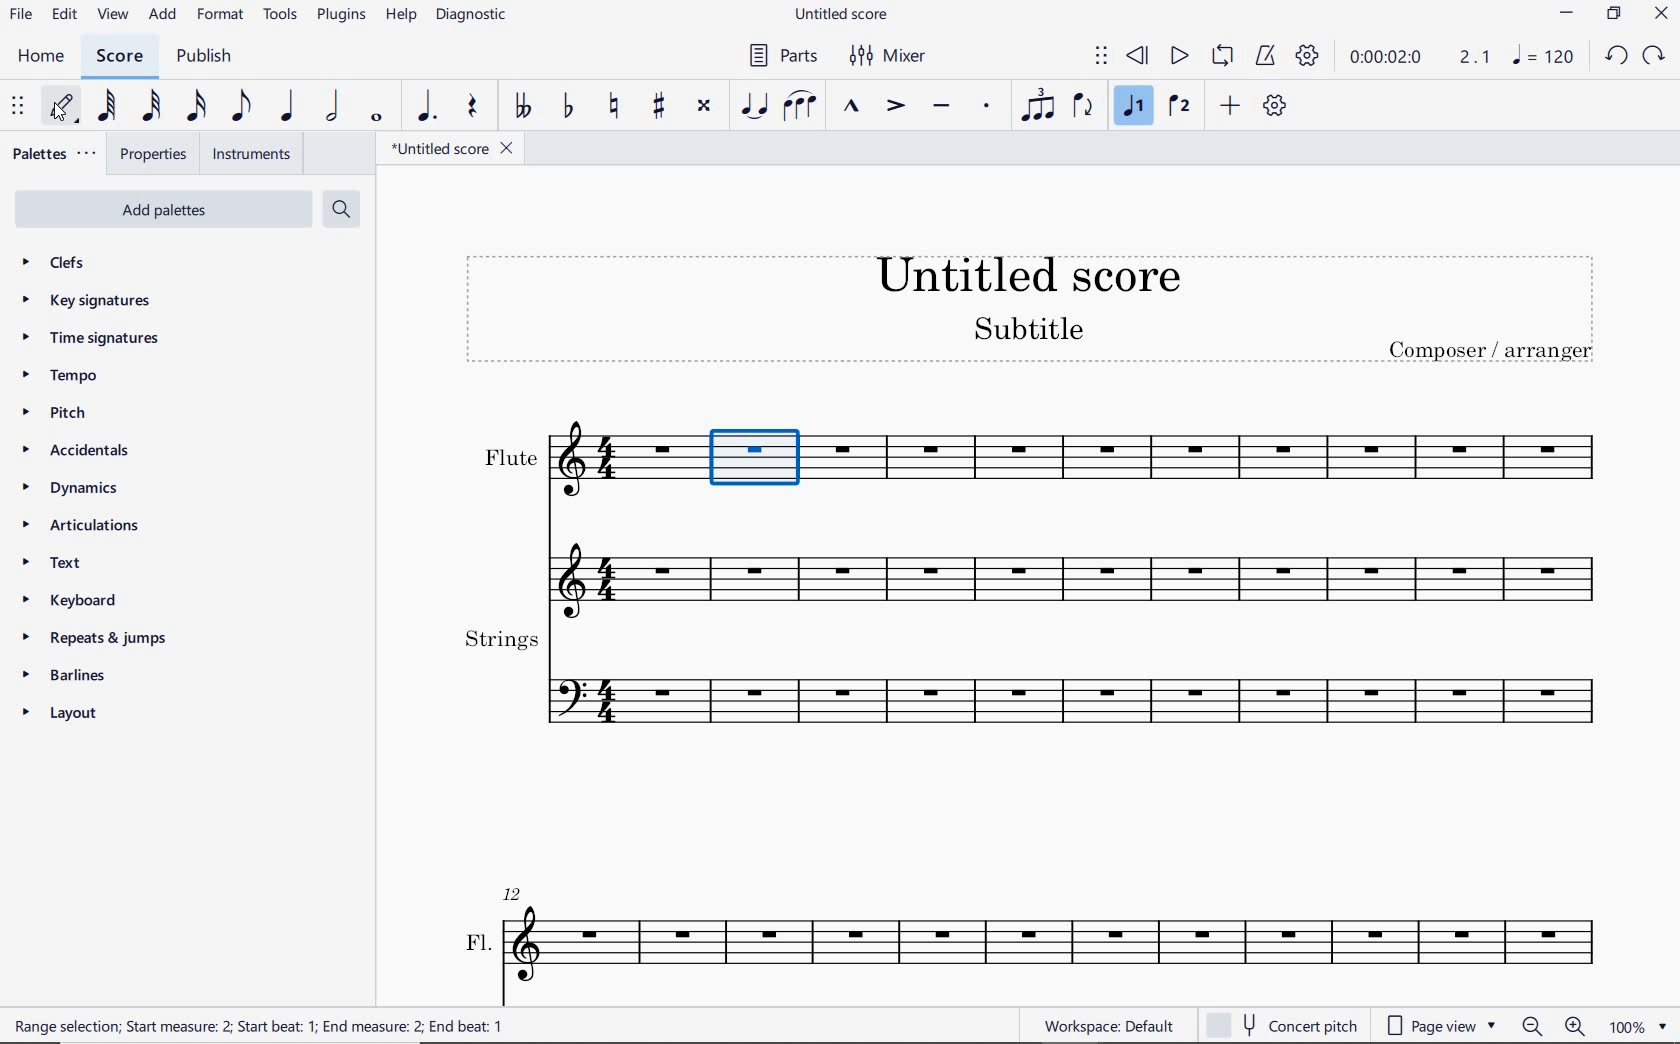 Image resolution: width=1680 pixels, height=1044 pixels. What do you see at coordinates (1030, 682) in the screenshot?
I see `strings` at bounding box center [1030, 682].